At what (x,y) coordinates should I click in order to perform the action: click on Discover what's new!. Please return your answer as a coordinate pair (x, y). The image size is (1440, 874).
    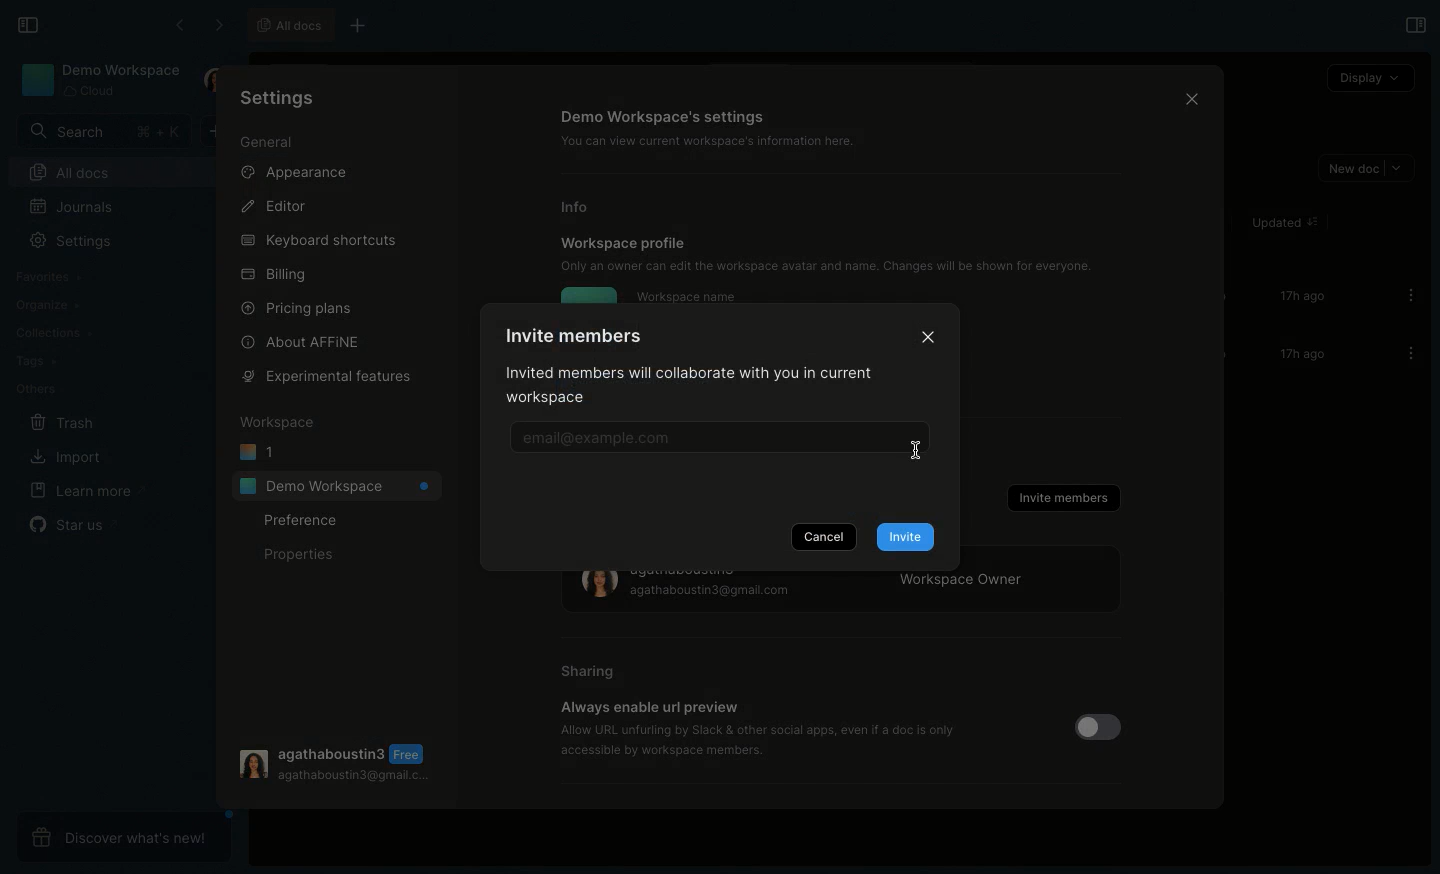
    Looking at the image, I should click on (121, 835).